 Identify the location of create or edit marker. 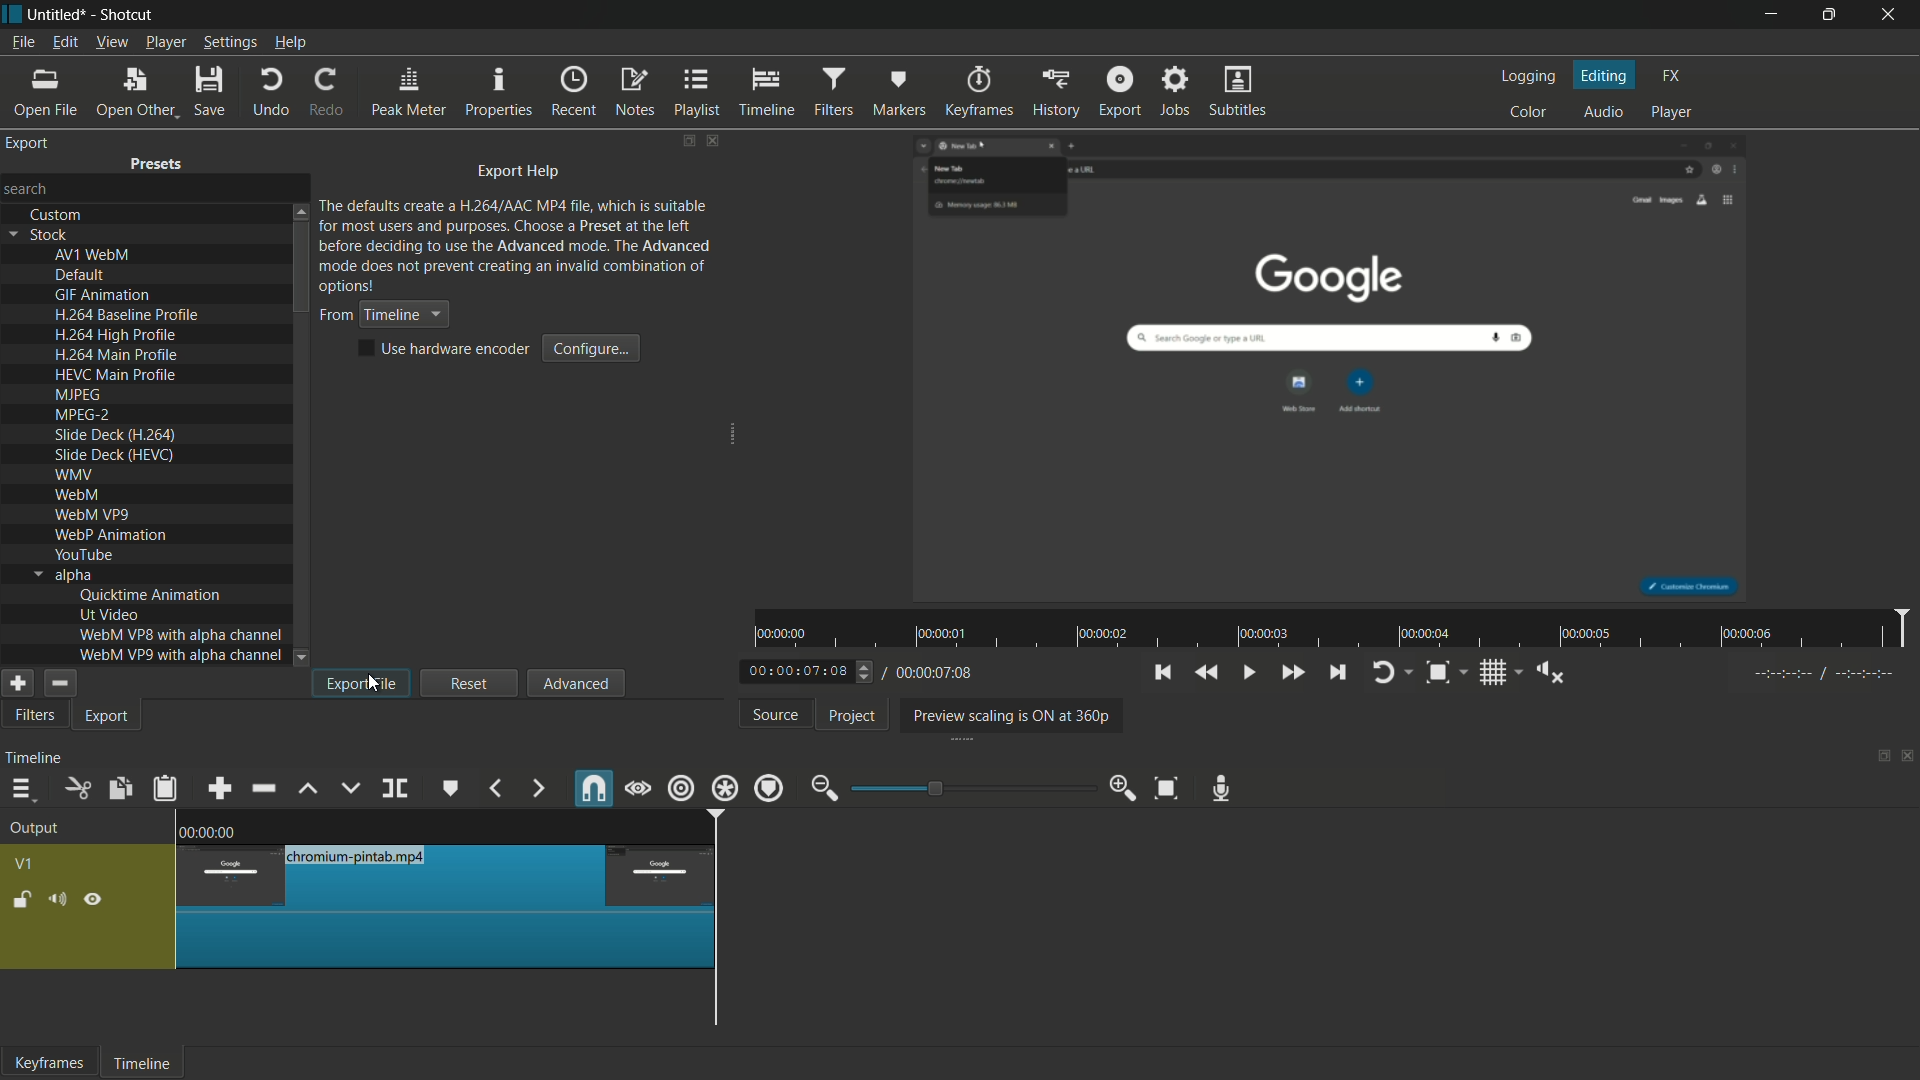
(451, 789).